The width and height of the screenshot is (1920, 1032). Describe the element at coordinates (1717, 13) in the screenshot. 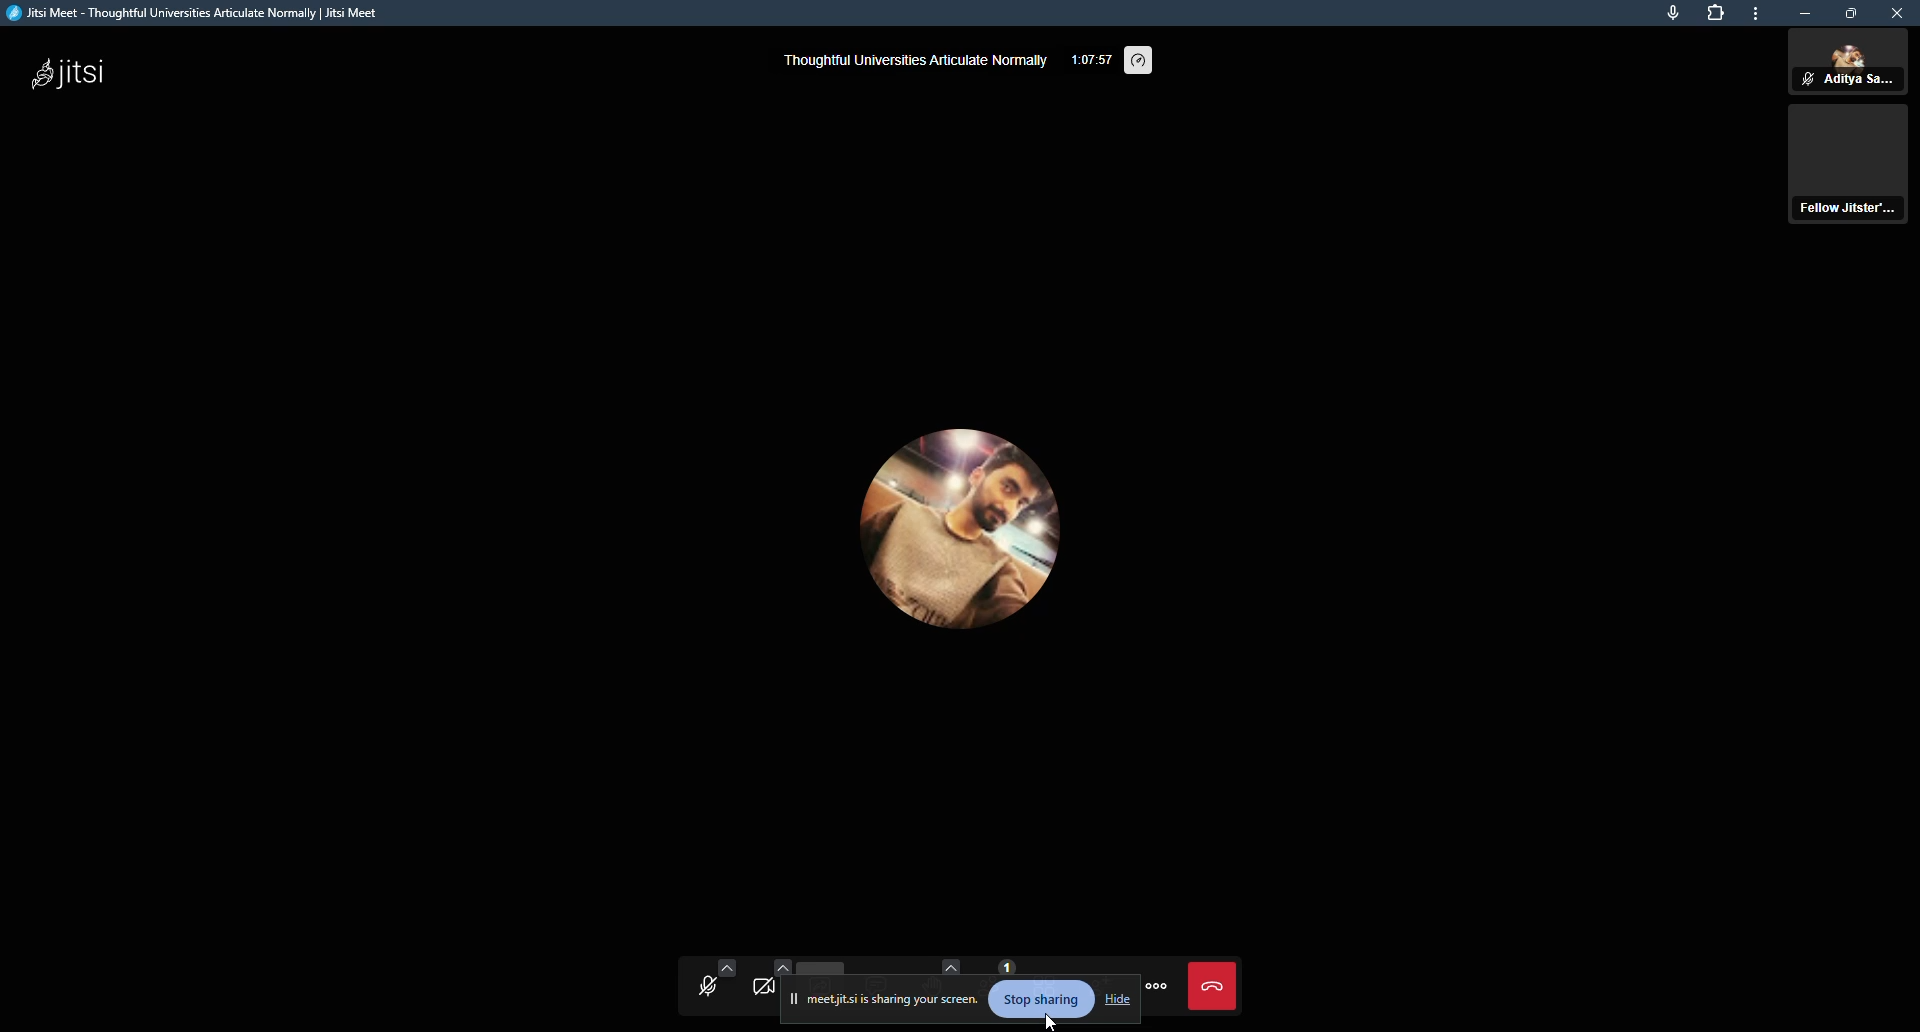

I see `extensions` at that location.